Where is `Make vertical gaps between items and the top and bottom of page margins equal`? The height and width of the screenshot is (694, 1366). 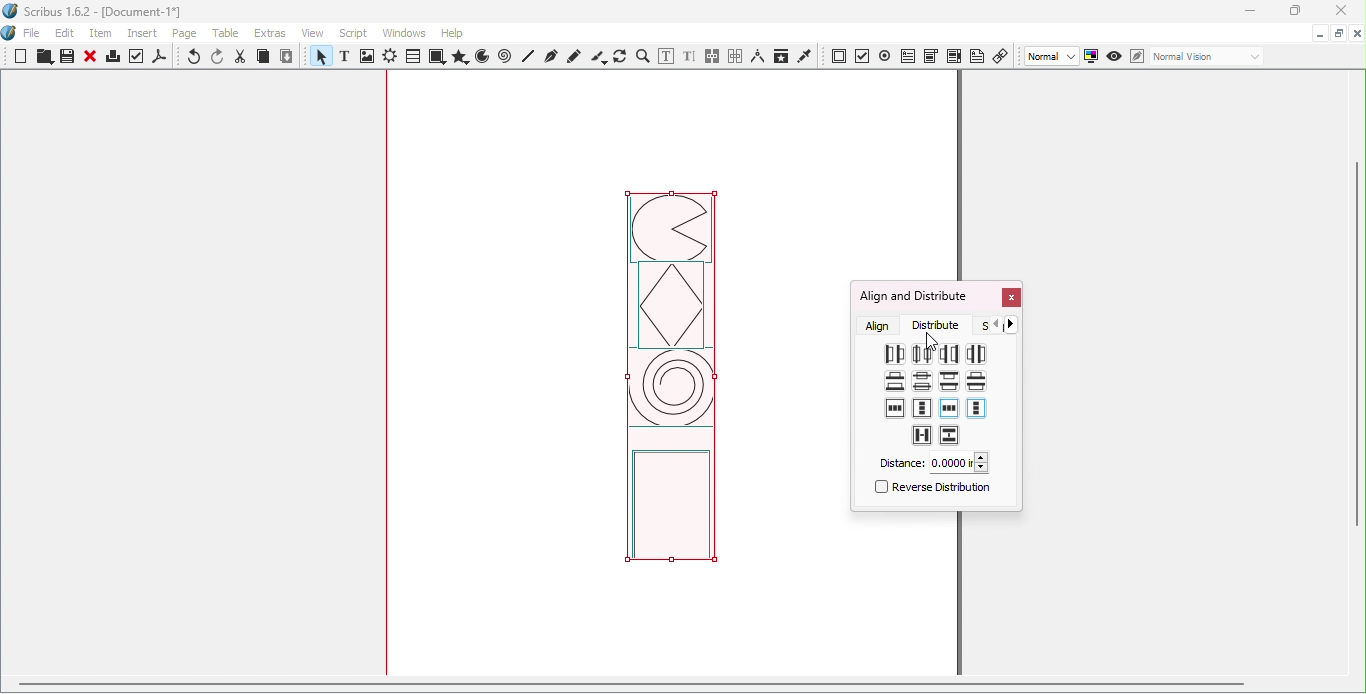 Make vertical gaps between items and the top and bottom of page margins equal is located at coordinates (976, 409).